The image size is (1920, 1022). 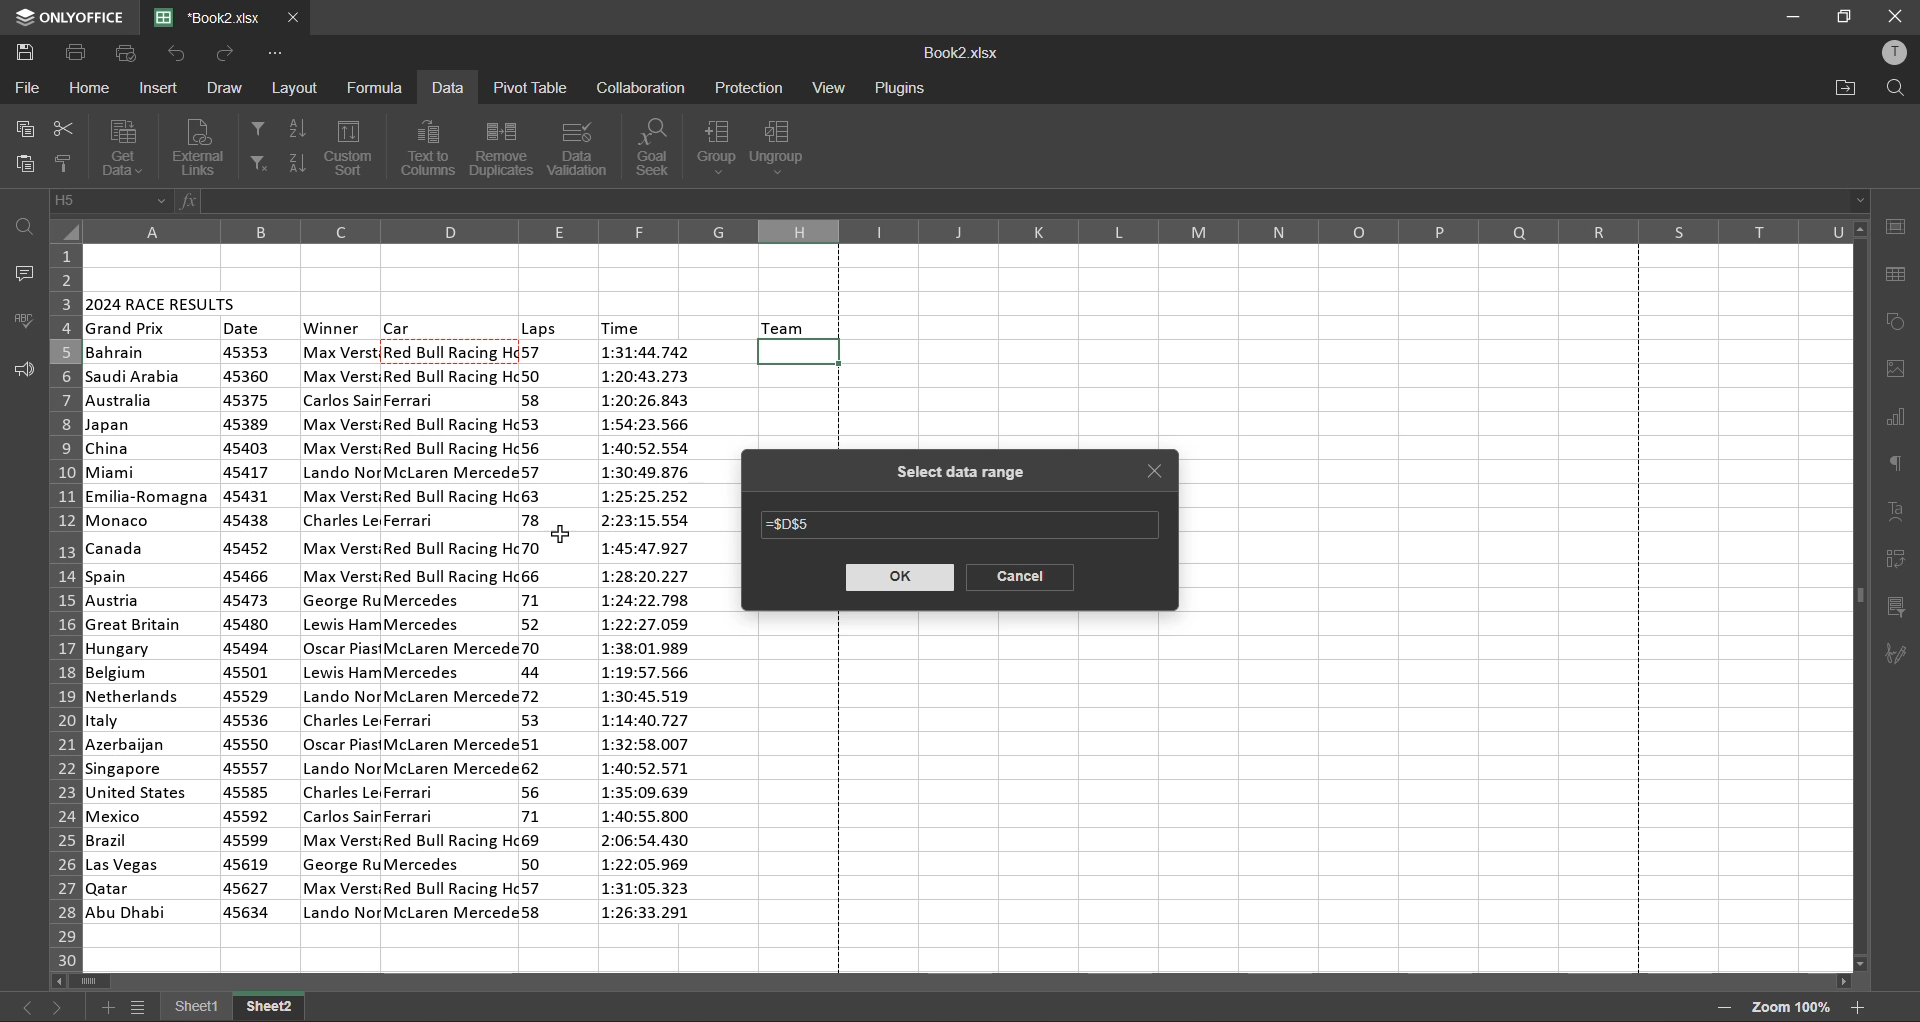 What do you see at coordinates (203, 146) in the screenshot?
I see `external links` at bounding box center [203, 146].